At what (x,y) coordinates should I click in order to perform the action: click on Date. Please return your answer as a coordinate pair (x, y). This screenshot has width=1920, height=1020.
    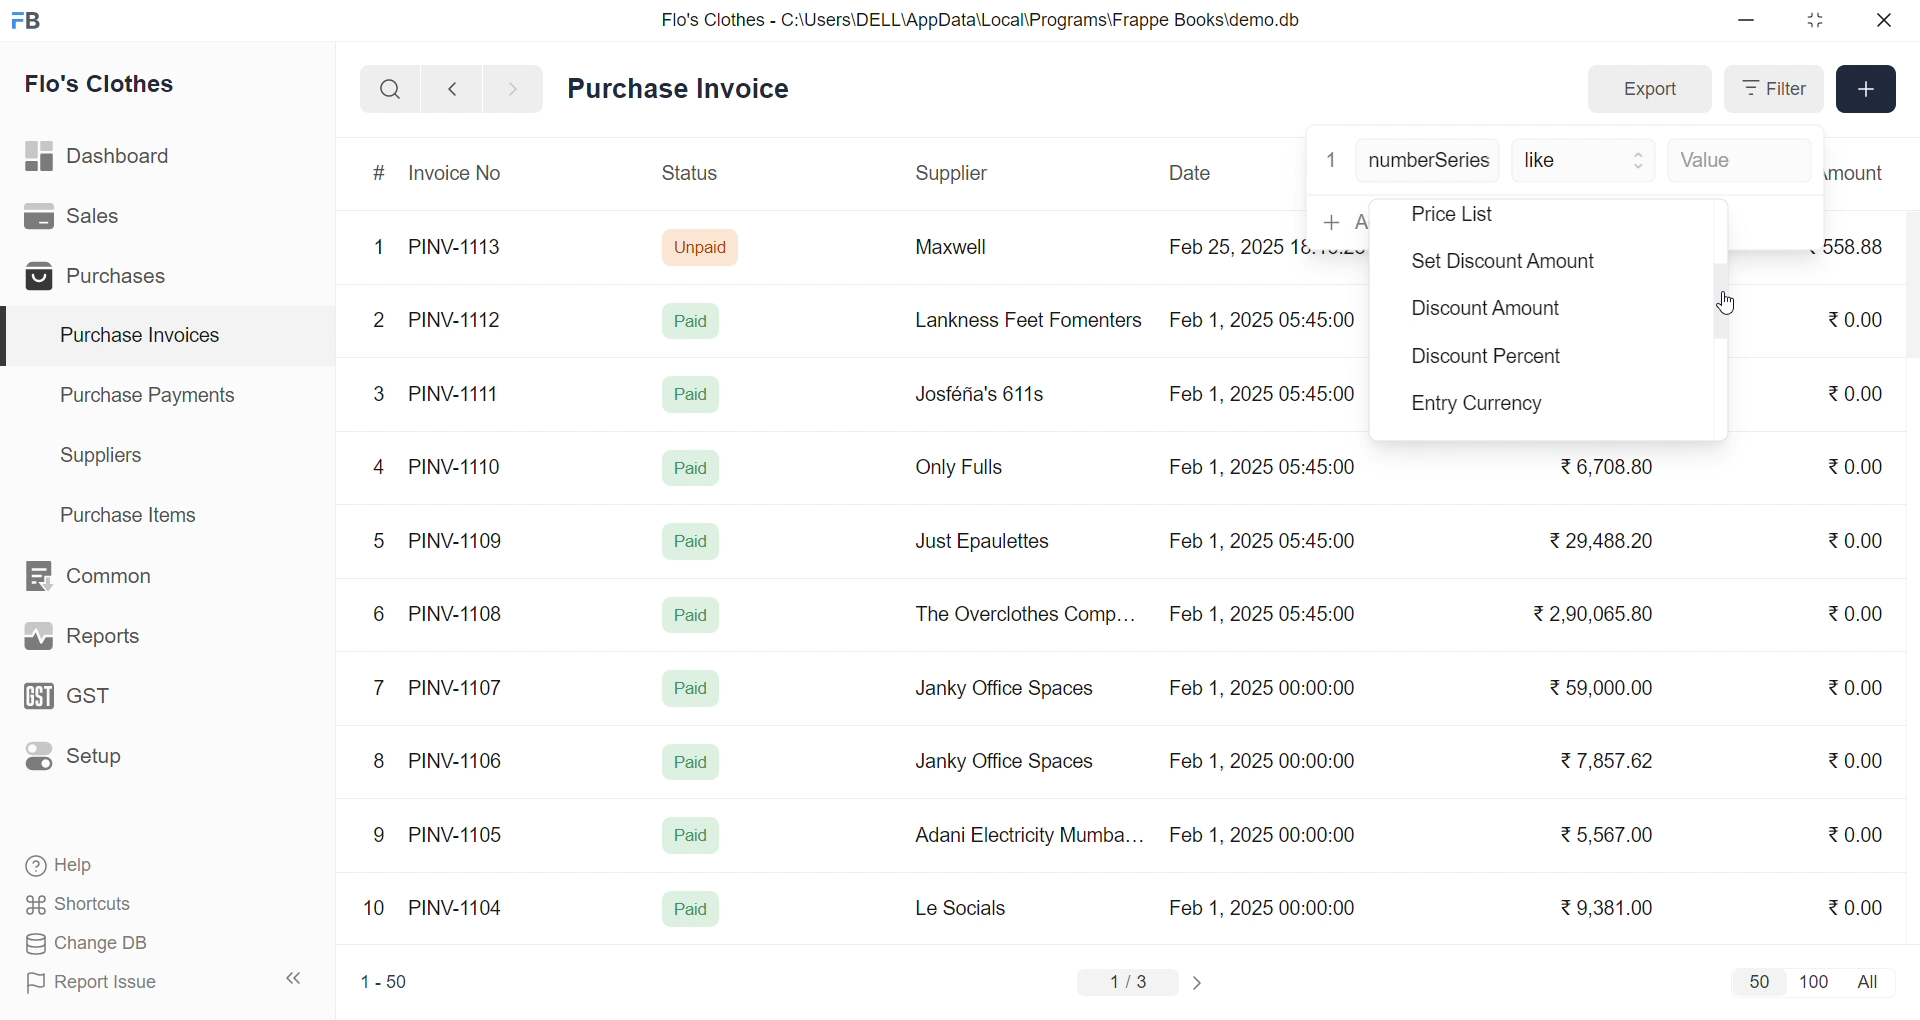
    Looking at the image, I should click on (1193, 173).